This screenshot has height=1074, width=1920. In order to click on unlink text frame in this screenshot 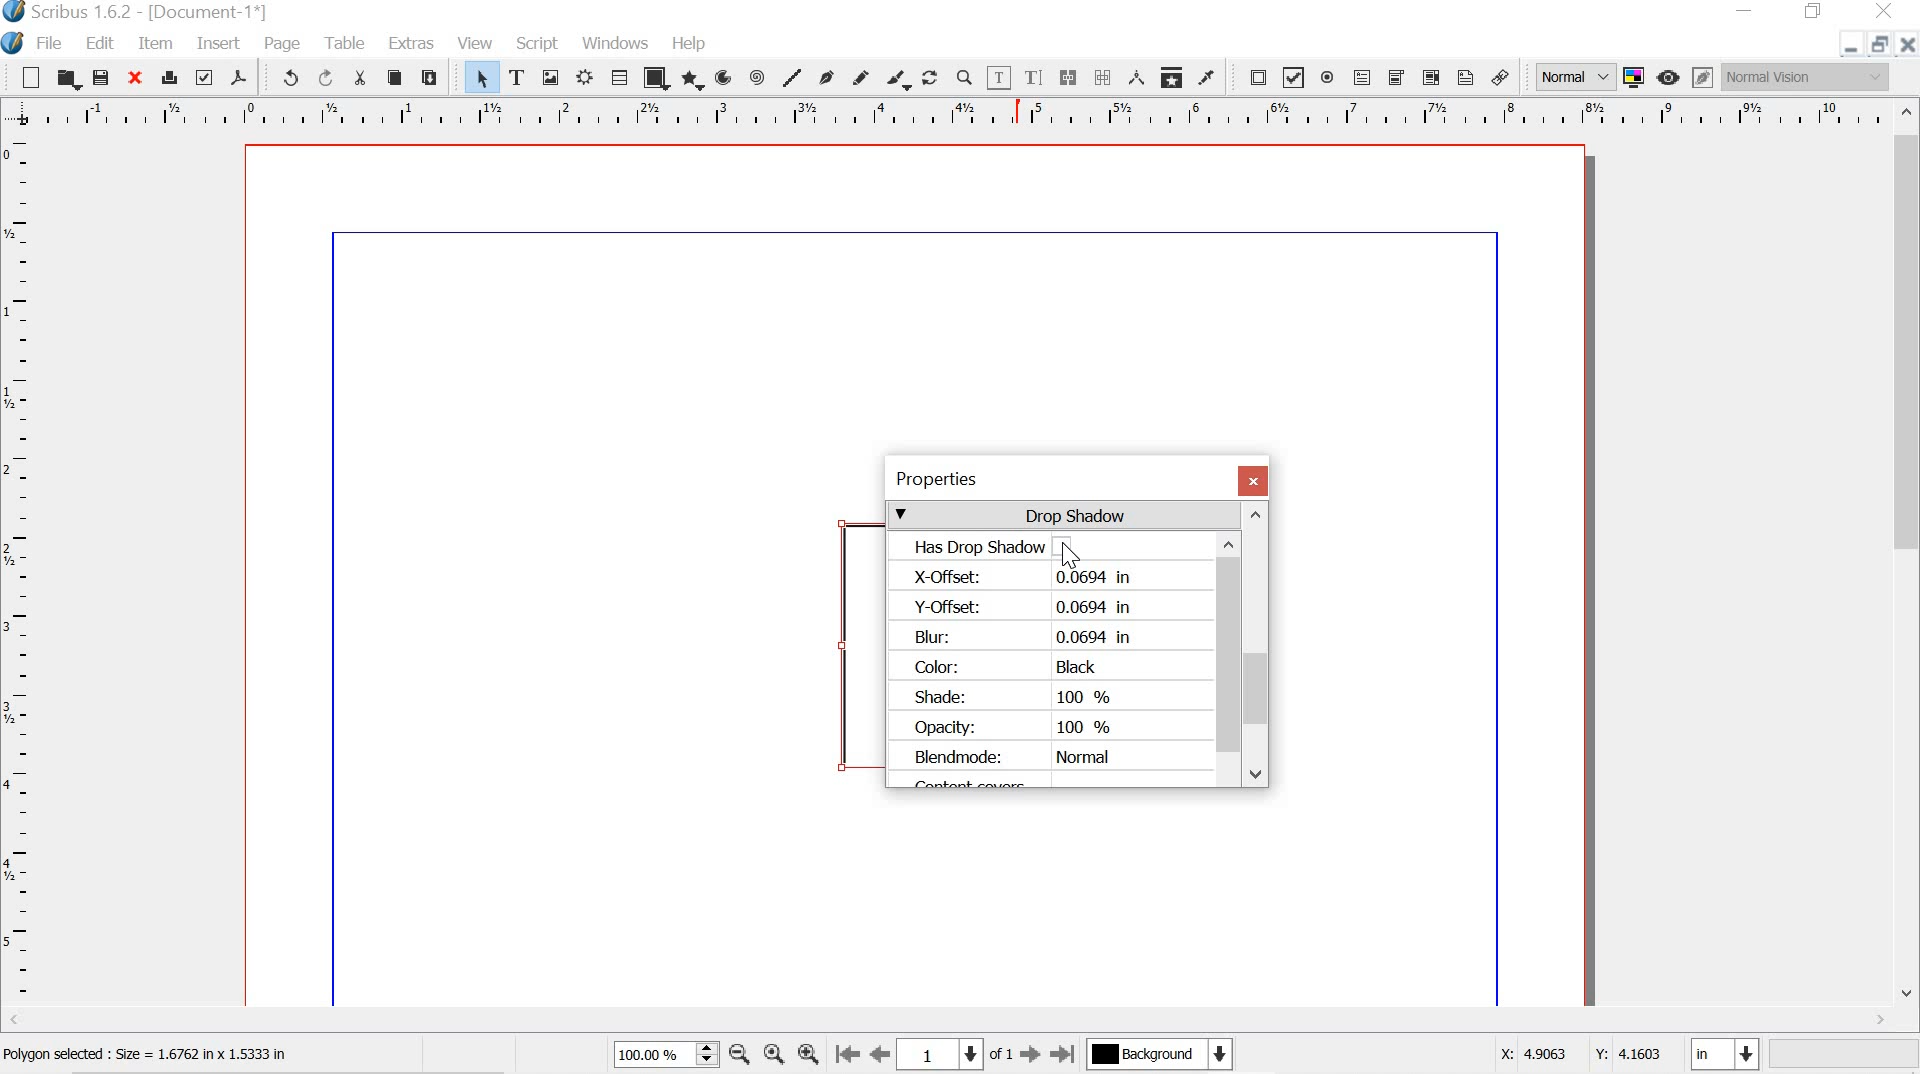, I will do `click(1102, 77)`.